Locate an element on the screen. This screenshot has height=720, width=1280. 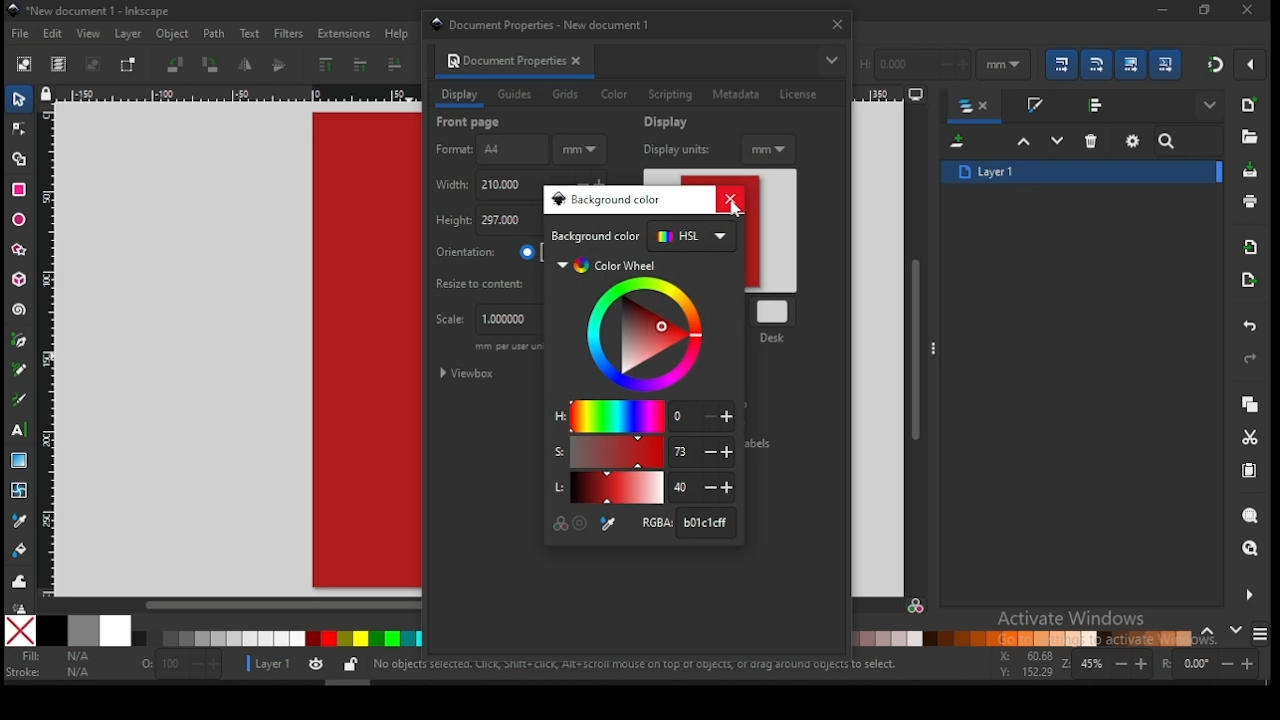
raiseselection one step is located at coordinates (1024, 142).